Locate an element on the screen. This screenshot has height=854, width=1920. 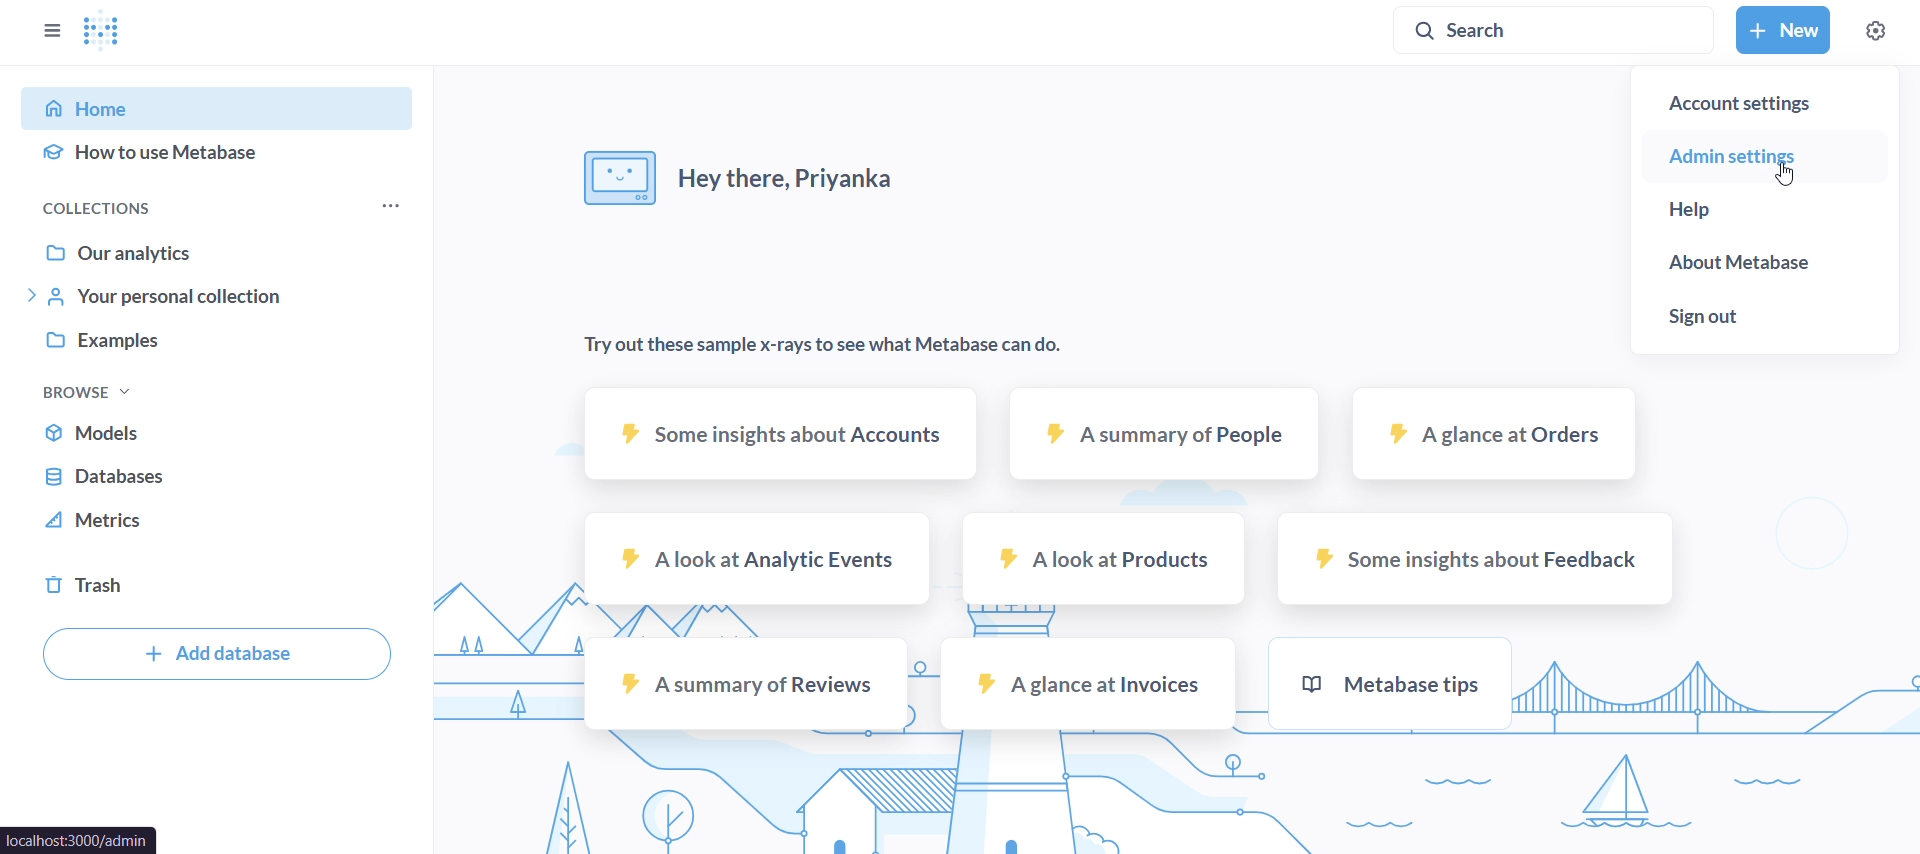
a glance at invoice is located at coordinates (1087, 682).